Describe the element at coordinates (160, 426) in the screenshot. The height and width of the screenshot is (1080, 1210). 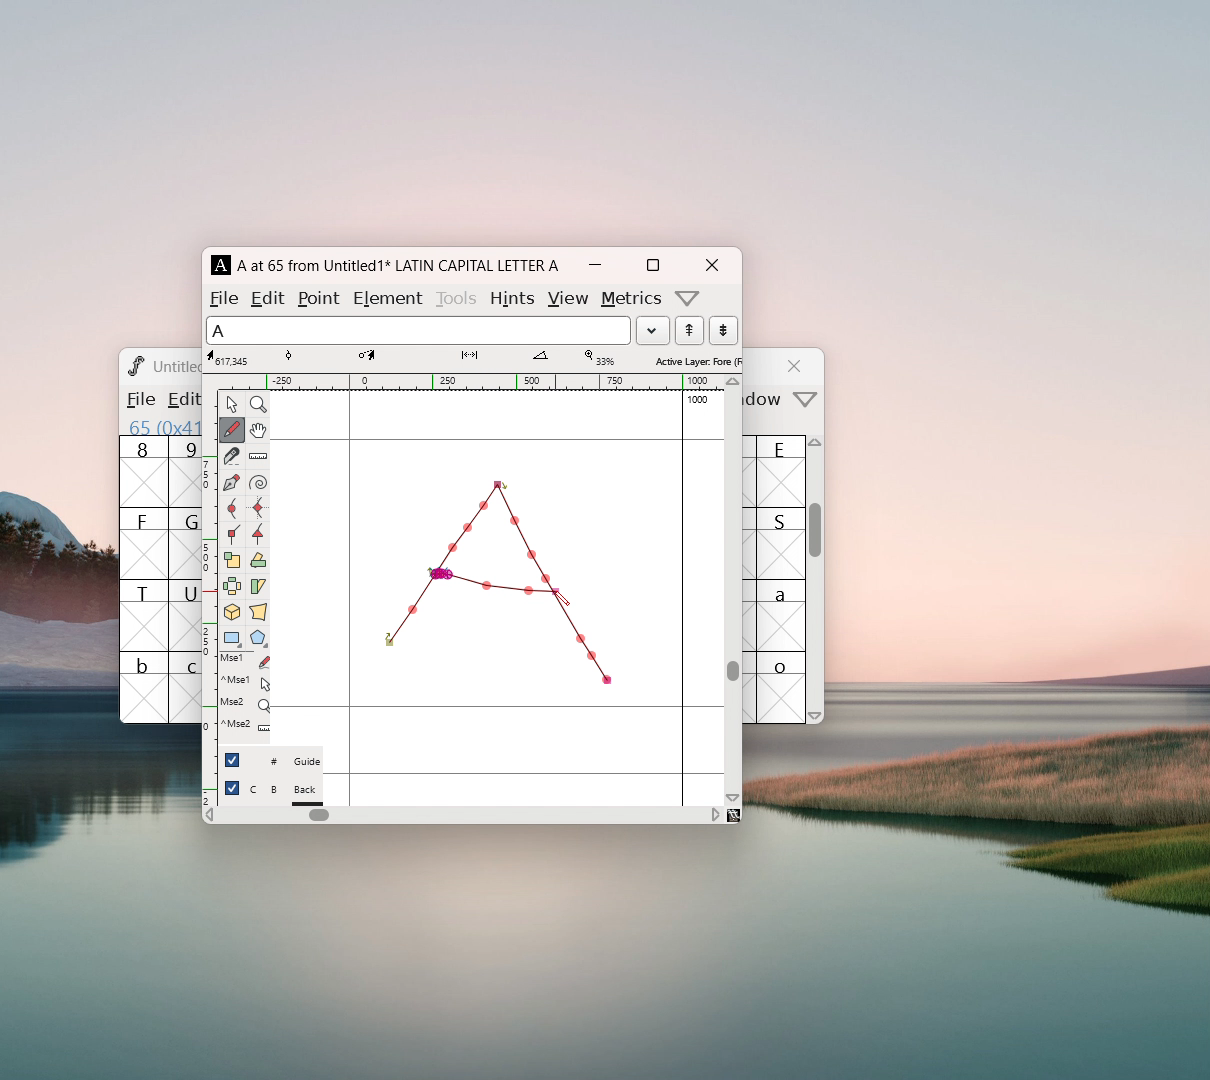
I see `65 (0x41` at that location.